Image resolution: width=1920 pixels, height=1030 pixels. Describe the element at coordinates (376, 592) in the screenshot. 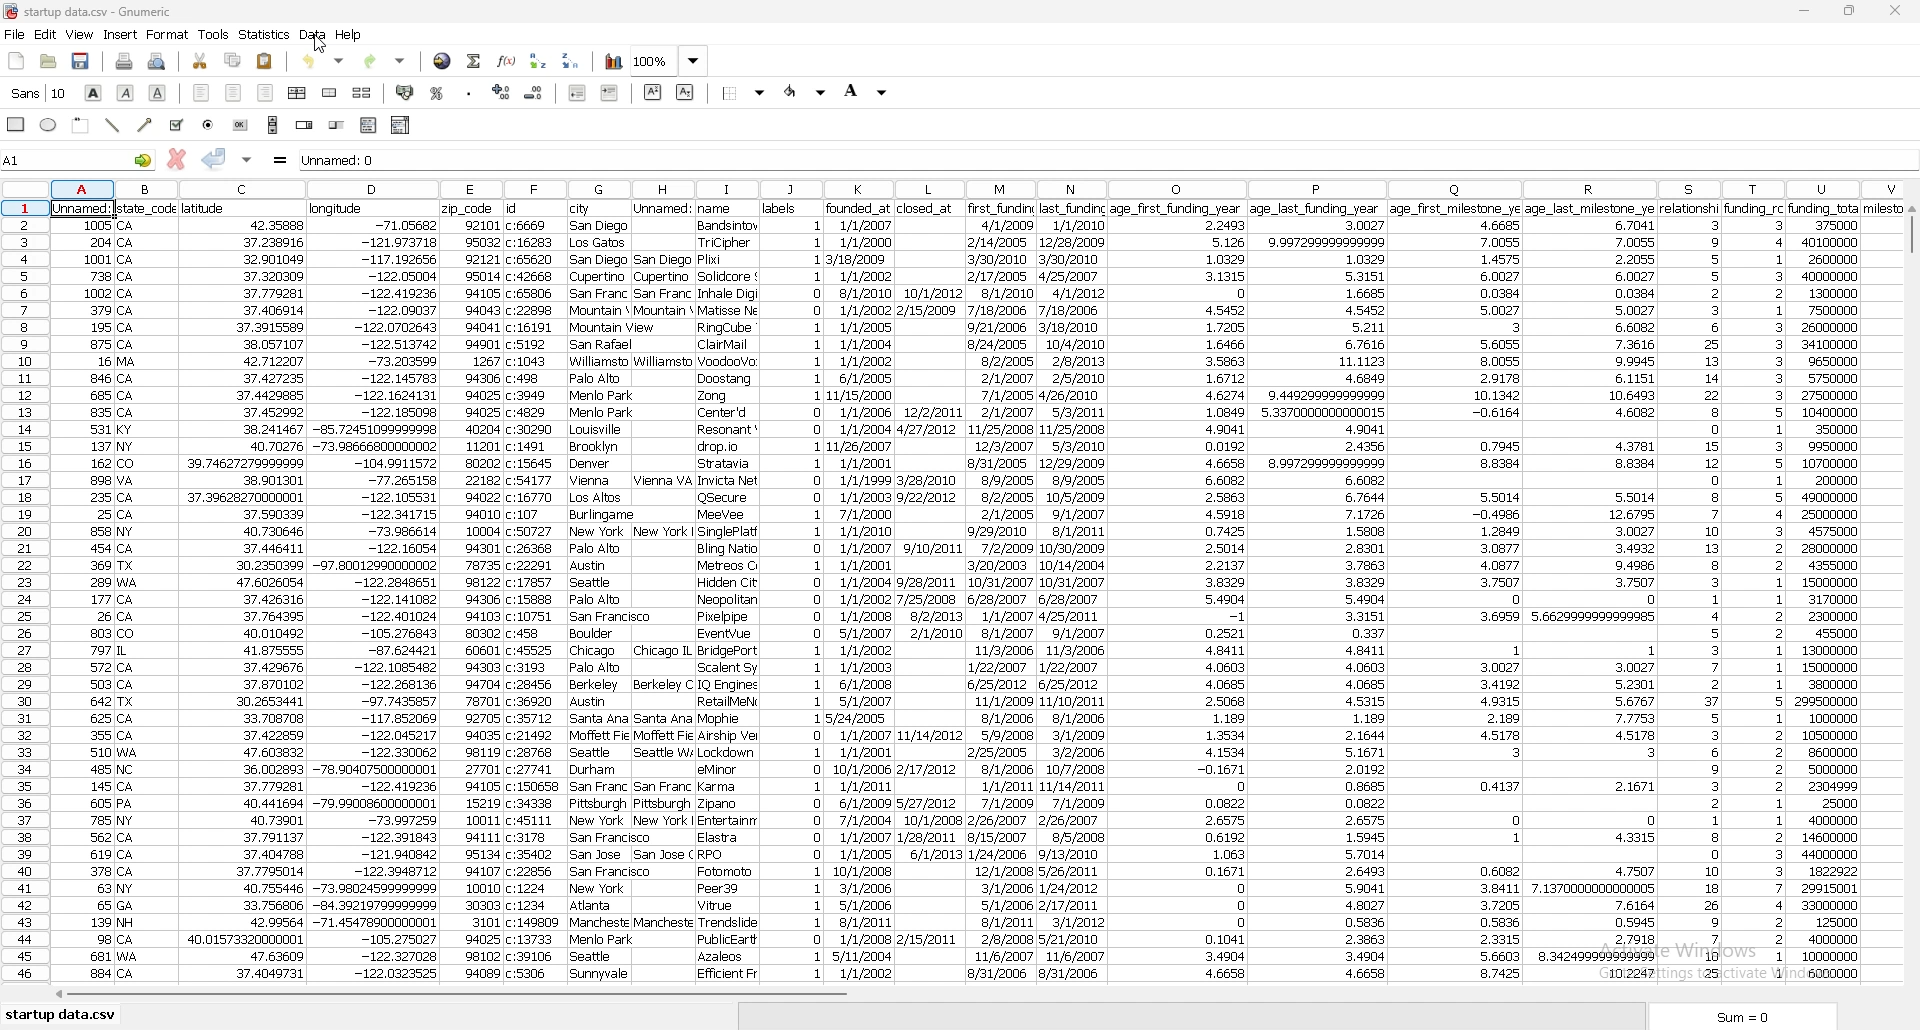

I see `data` at that location.